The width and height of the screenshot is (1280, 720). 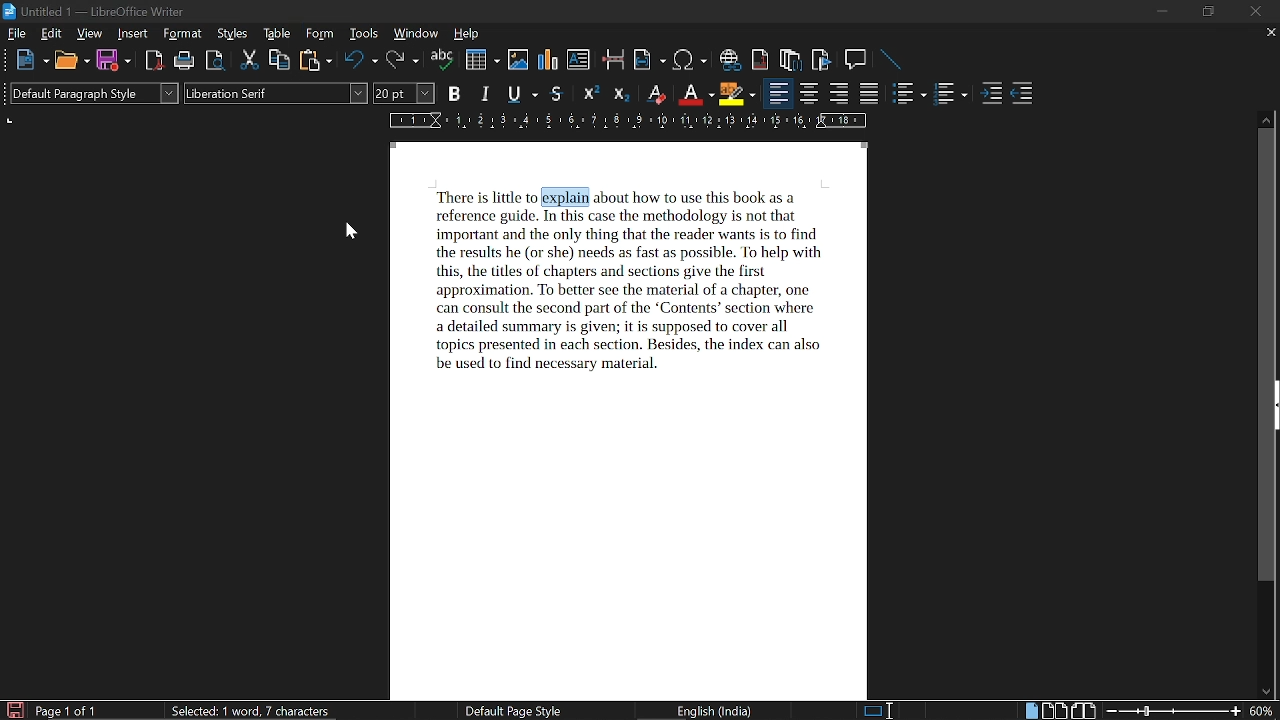 I want to click on highlight, so click(x=736, y=94).